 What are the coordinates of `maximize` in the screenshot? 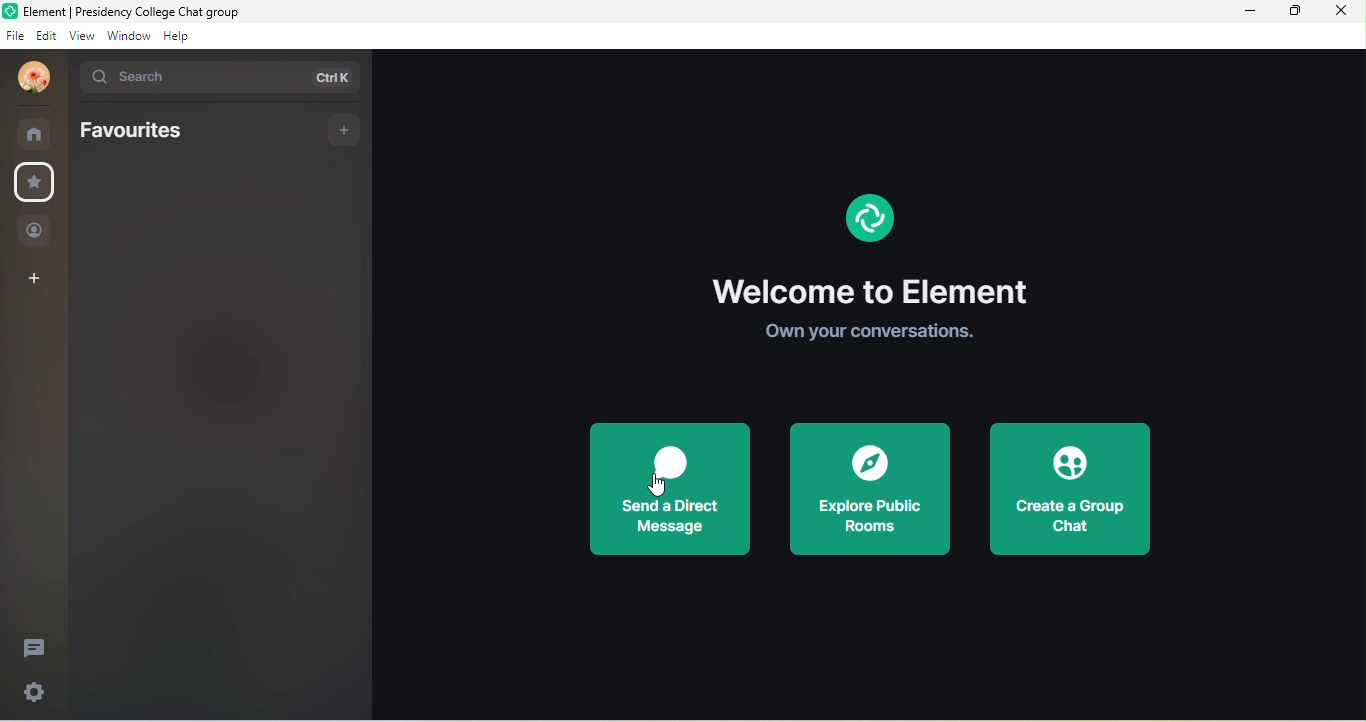 It's located at (1290, 11).